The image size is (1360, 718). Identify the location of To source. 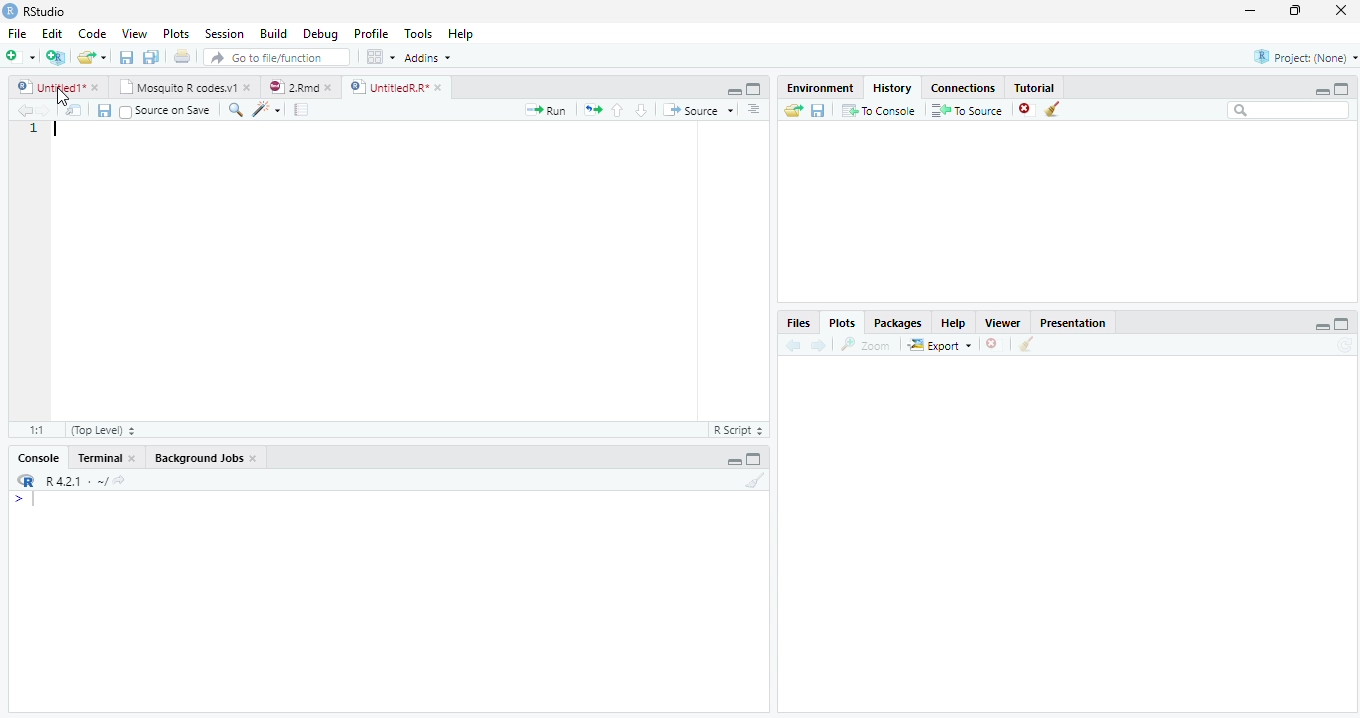
(969, 110).